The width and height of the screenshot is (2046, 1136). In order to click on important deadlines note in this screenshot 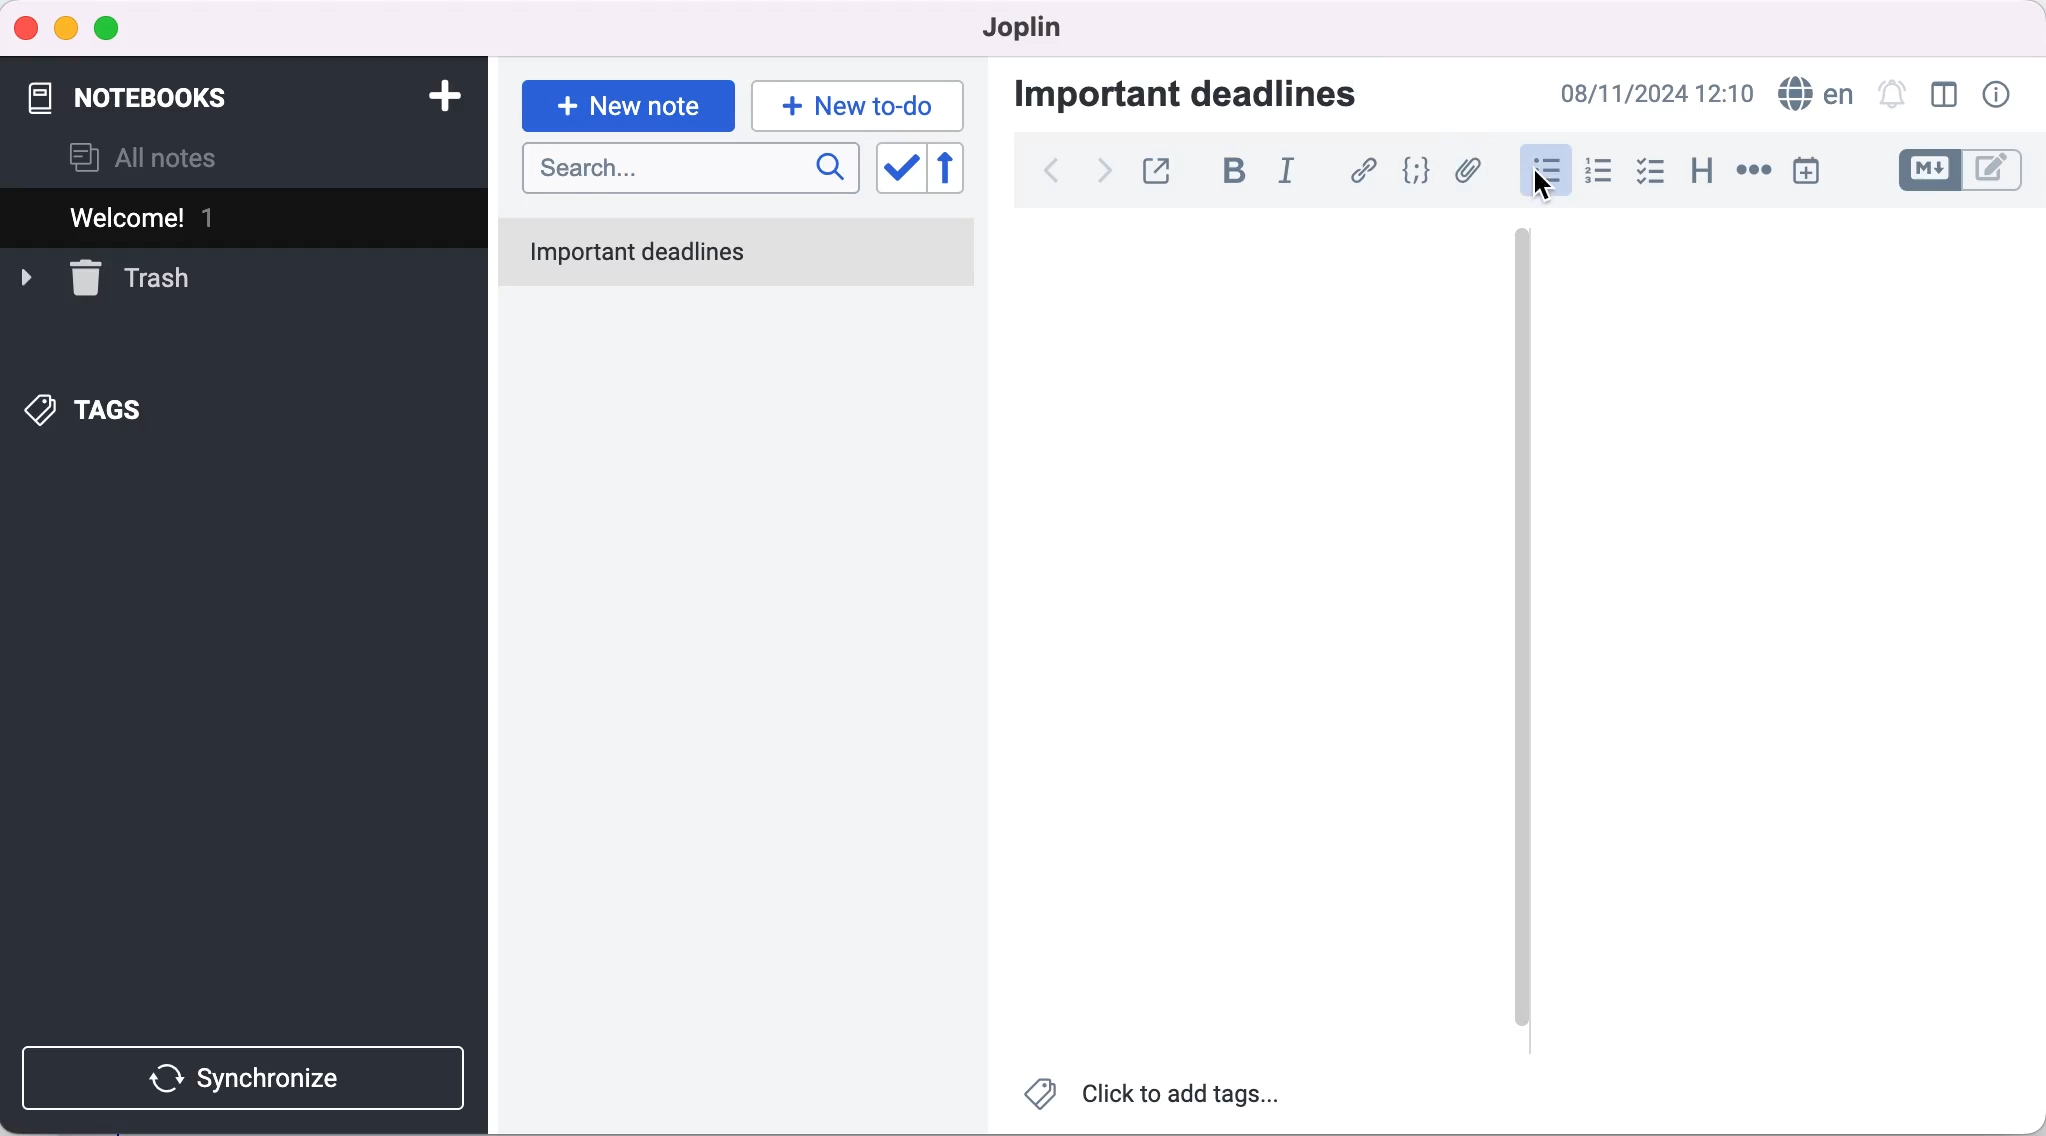, I will do `click(740, 254)`.